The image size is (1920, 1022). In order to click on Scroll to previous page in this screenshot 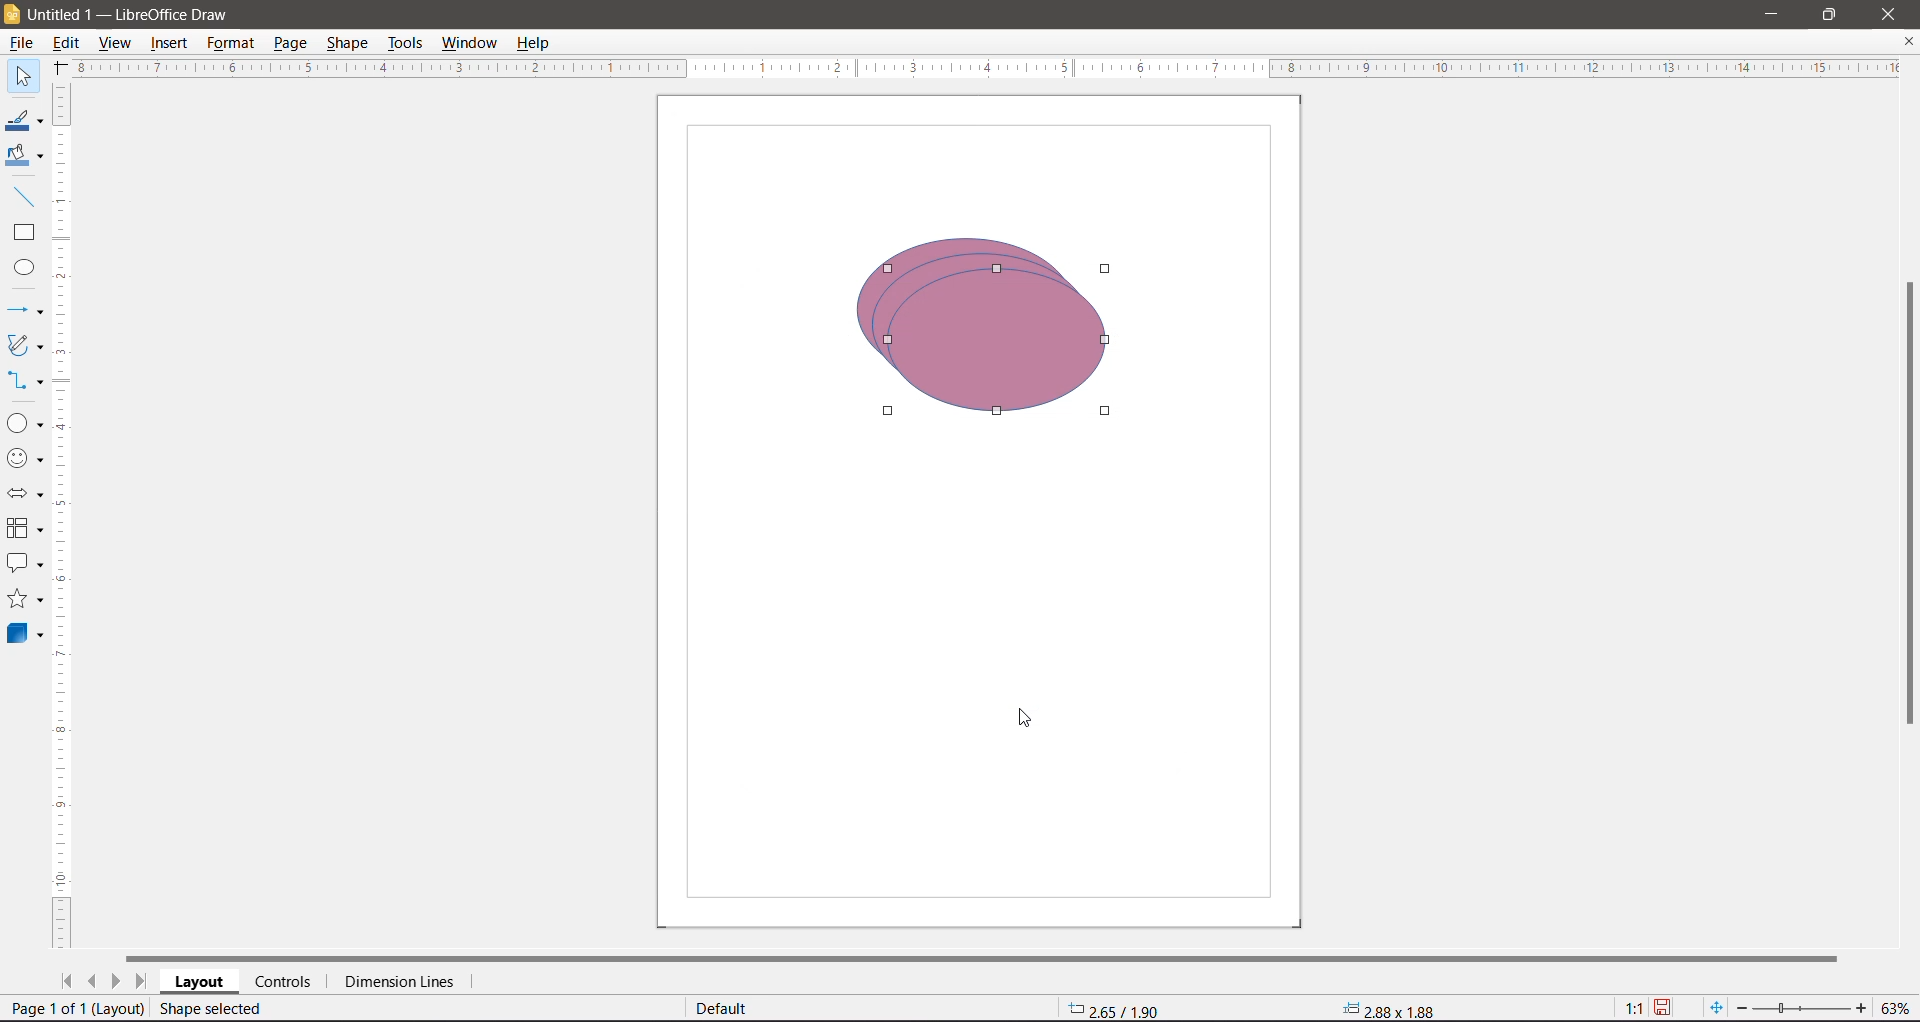, I will do `click(93, 982)`.